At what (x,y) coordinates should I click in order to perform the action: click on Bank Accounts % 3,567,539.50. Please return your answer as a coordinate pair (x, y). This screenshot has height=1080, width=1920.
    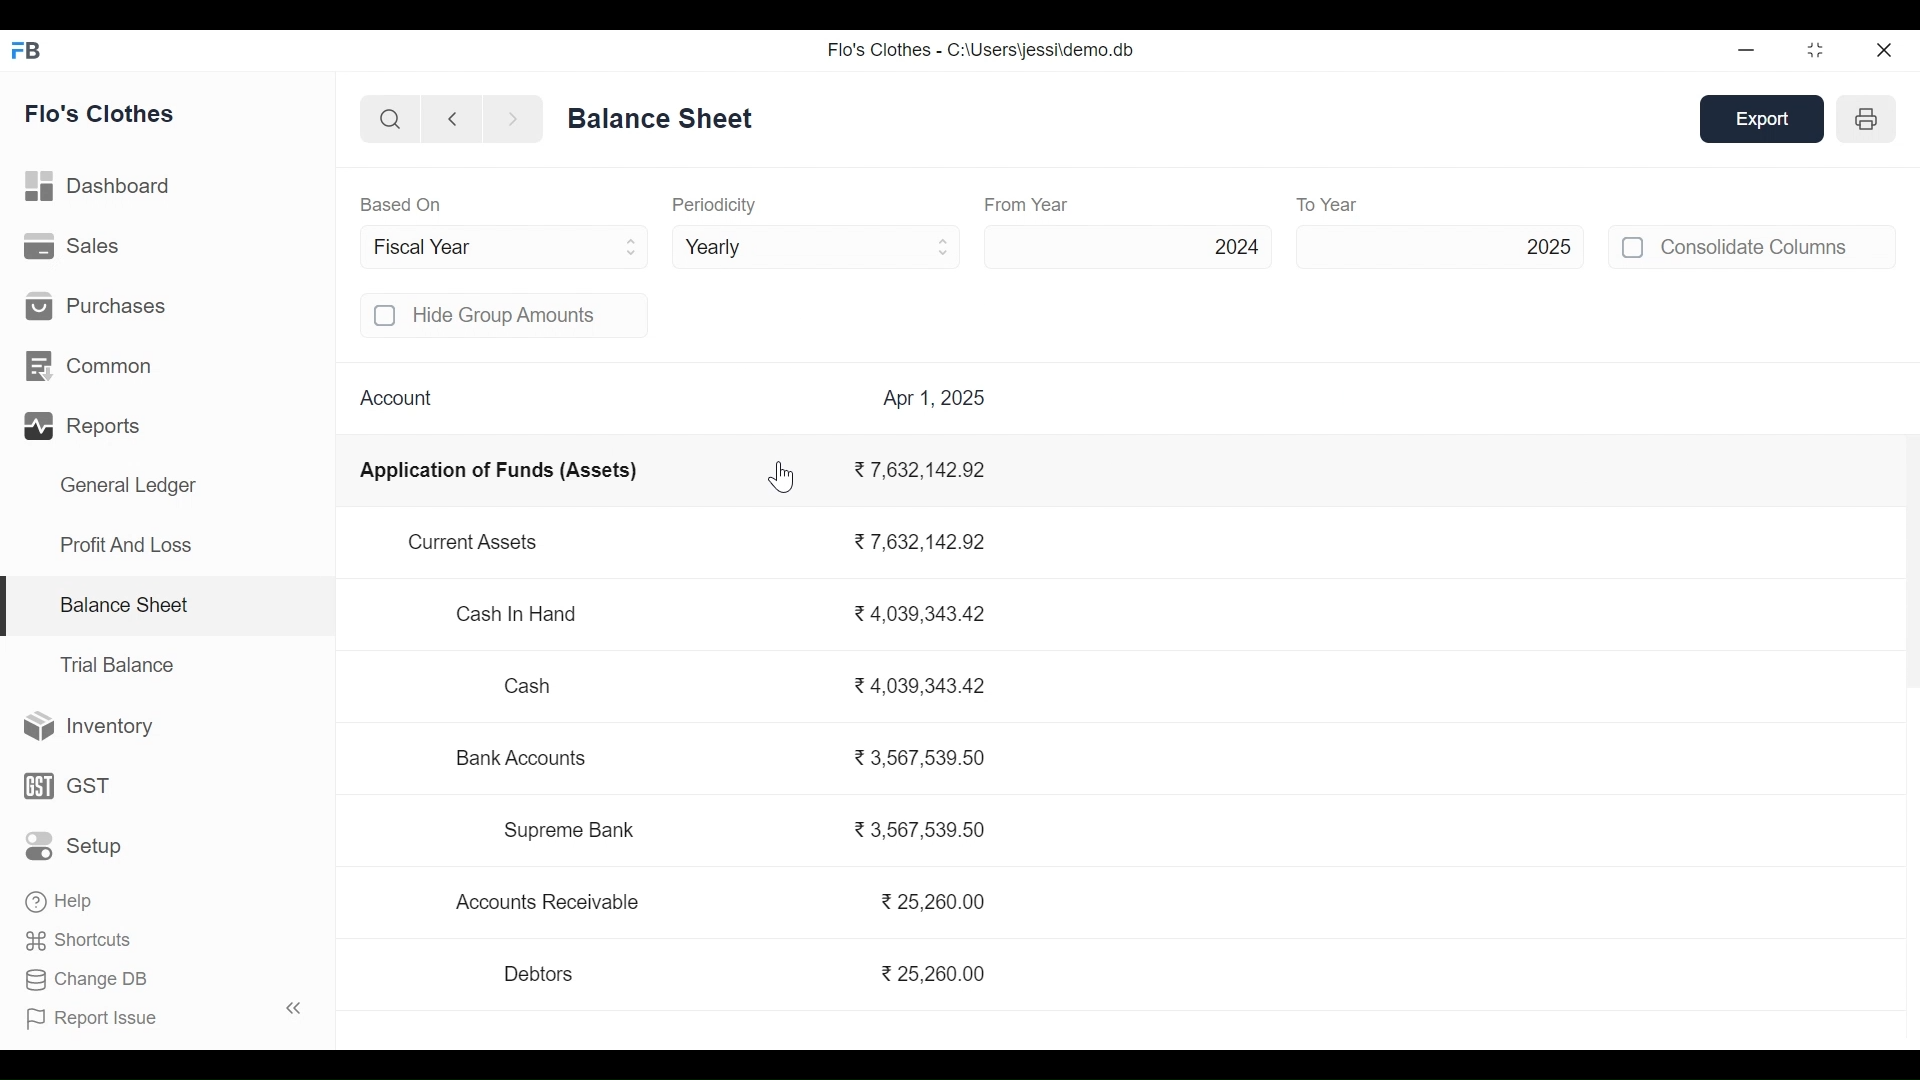
    Looking at the image, I should click on (722, 762).